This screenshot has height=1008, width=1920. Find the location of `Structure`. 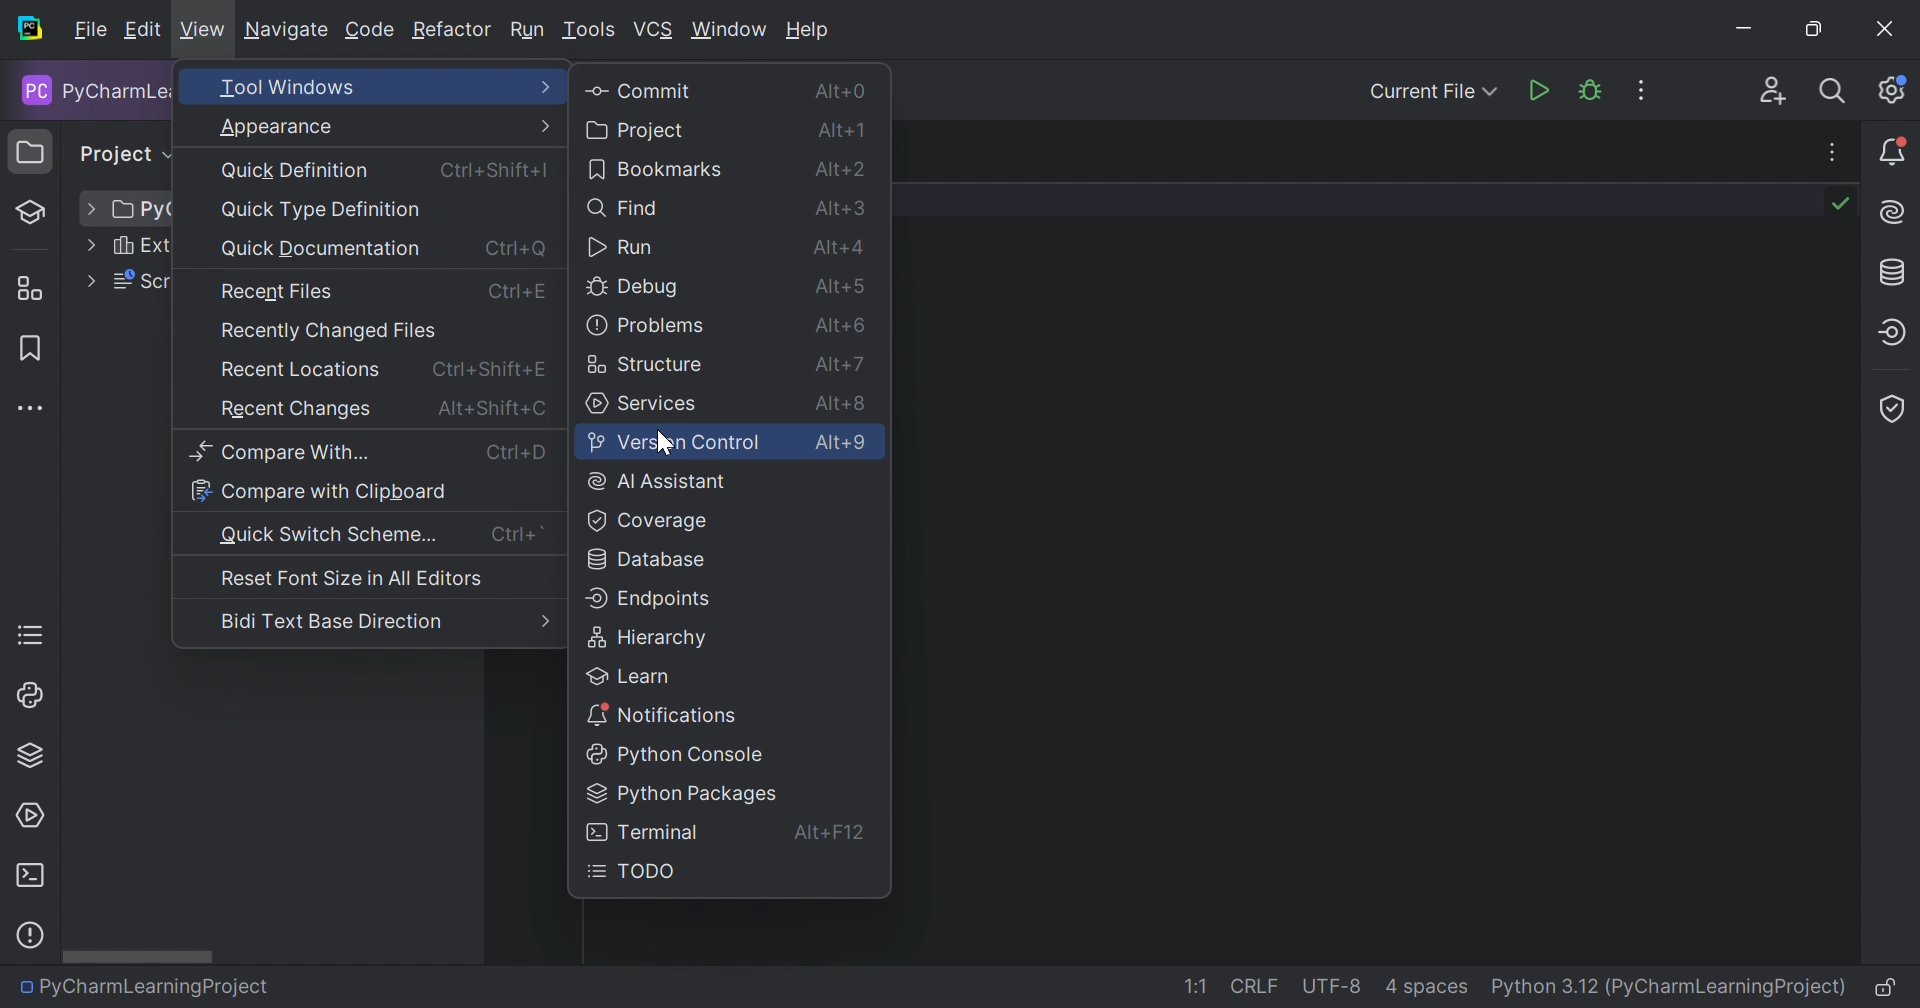

Structure is located at coordinates (645, 361).